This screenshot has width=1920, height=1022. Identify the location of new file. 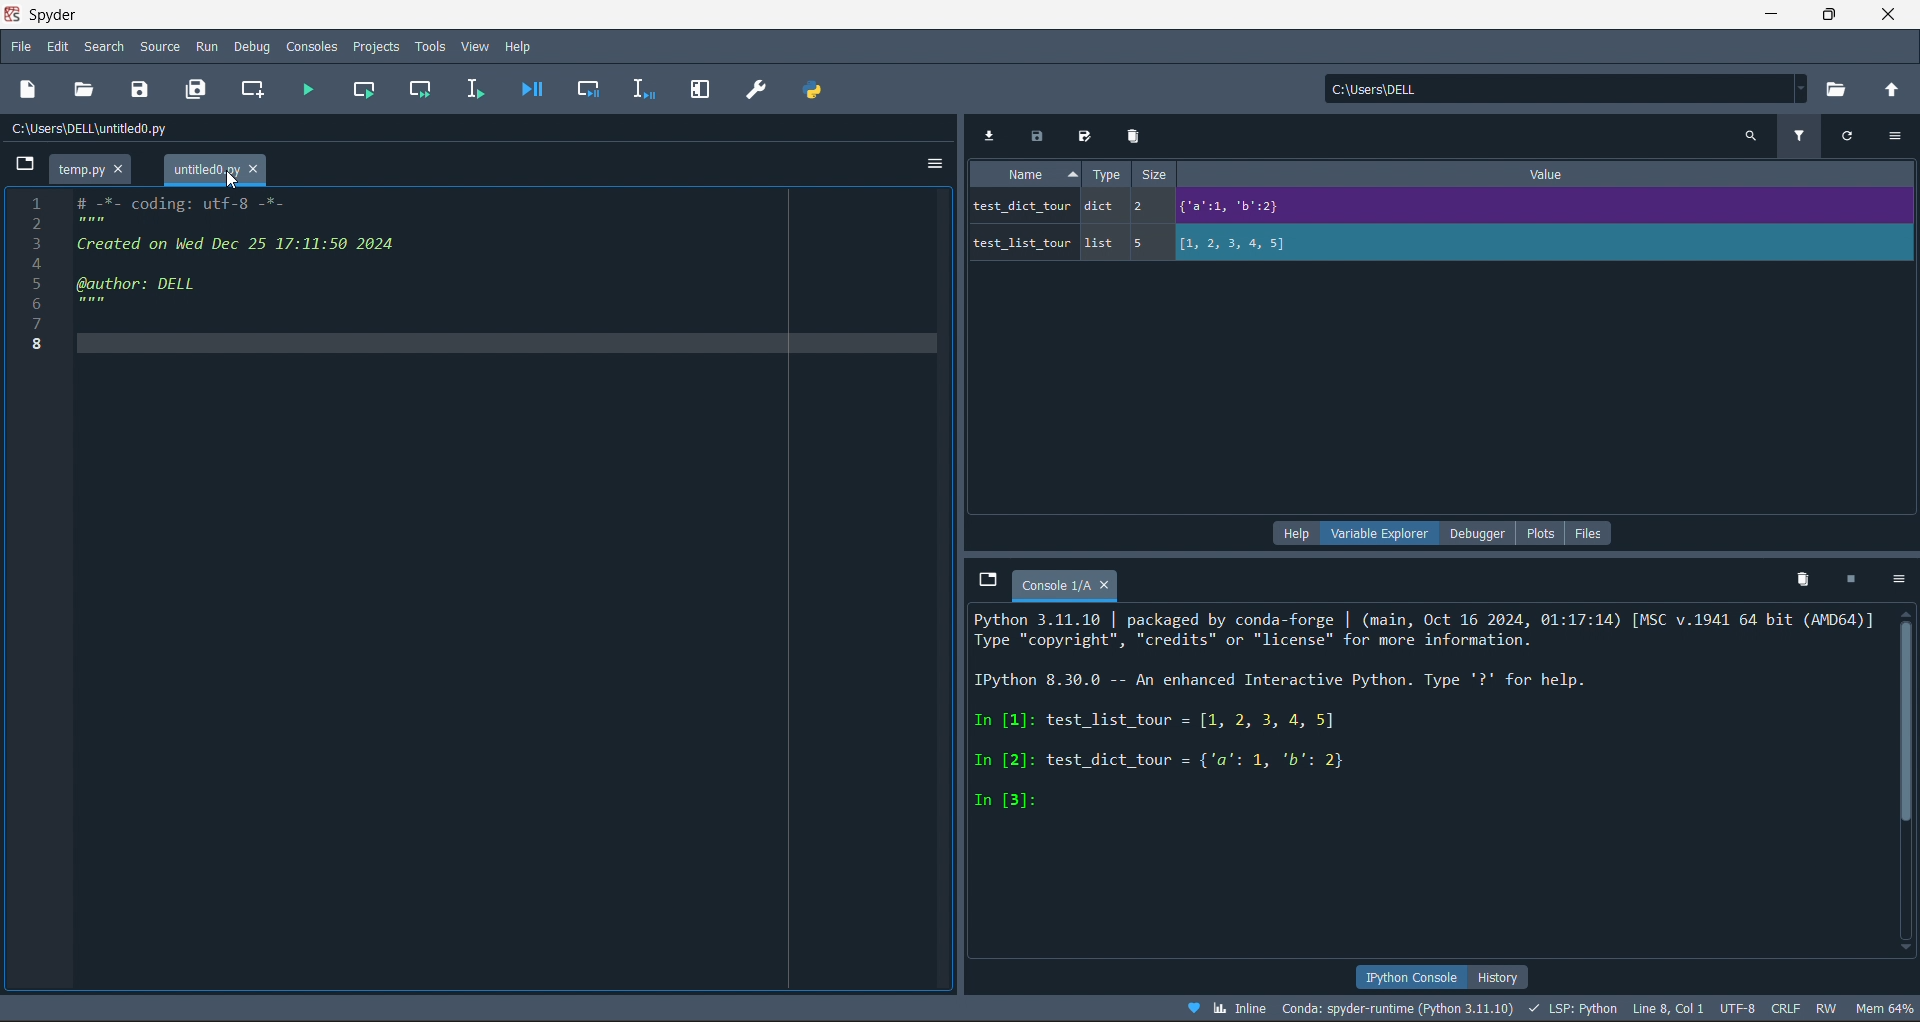
(30, 91).